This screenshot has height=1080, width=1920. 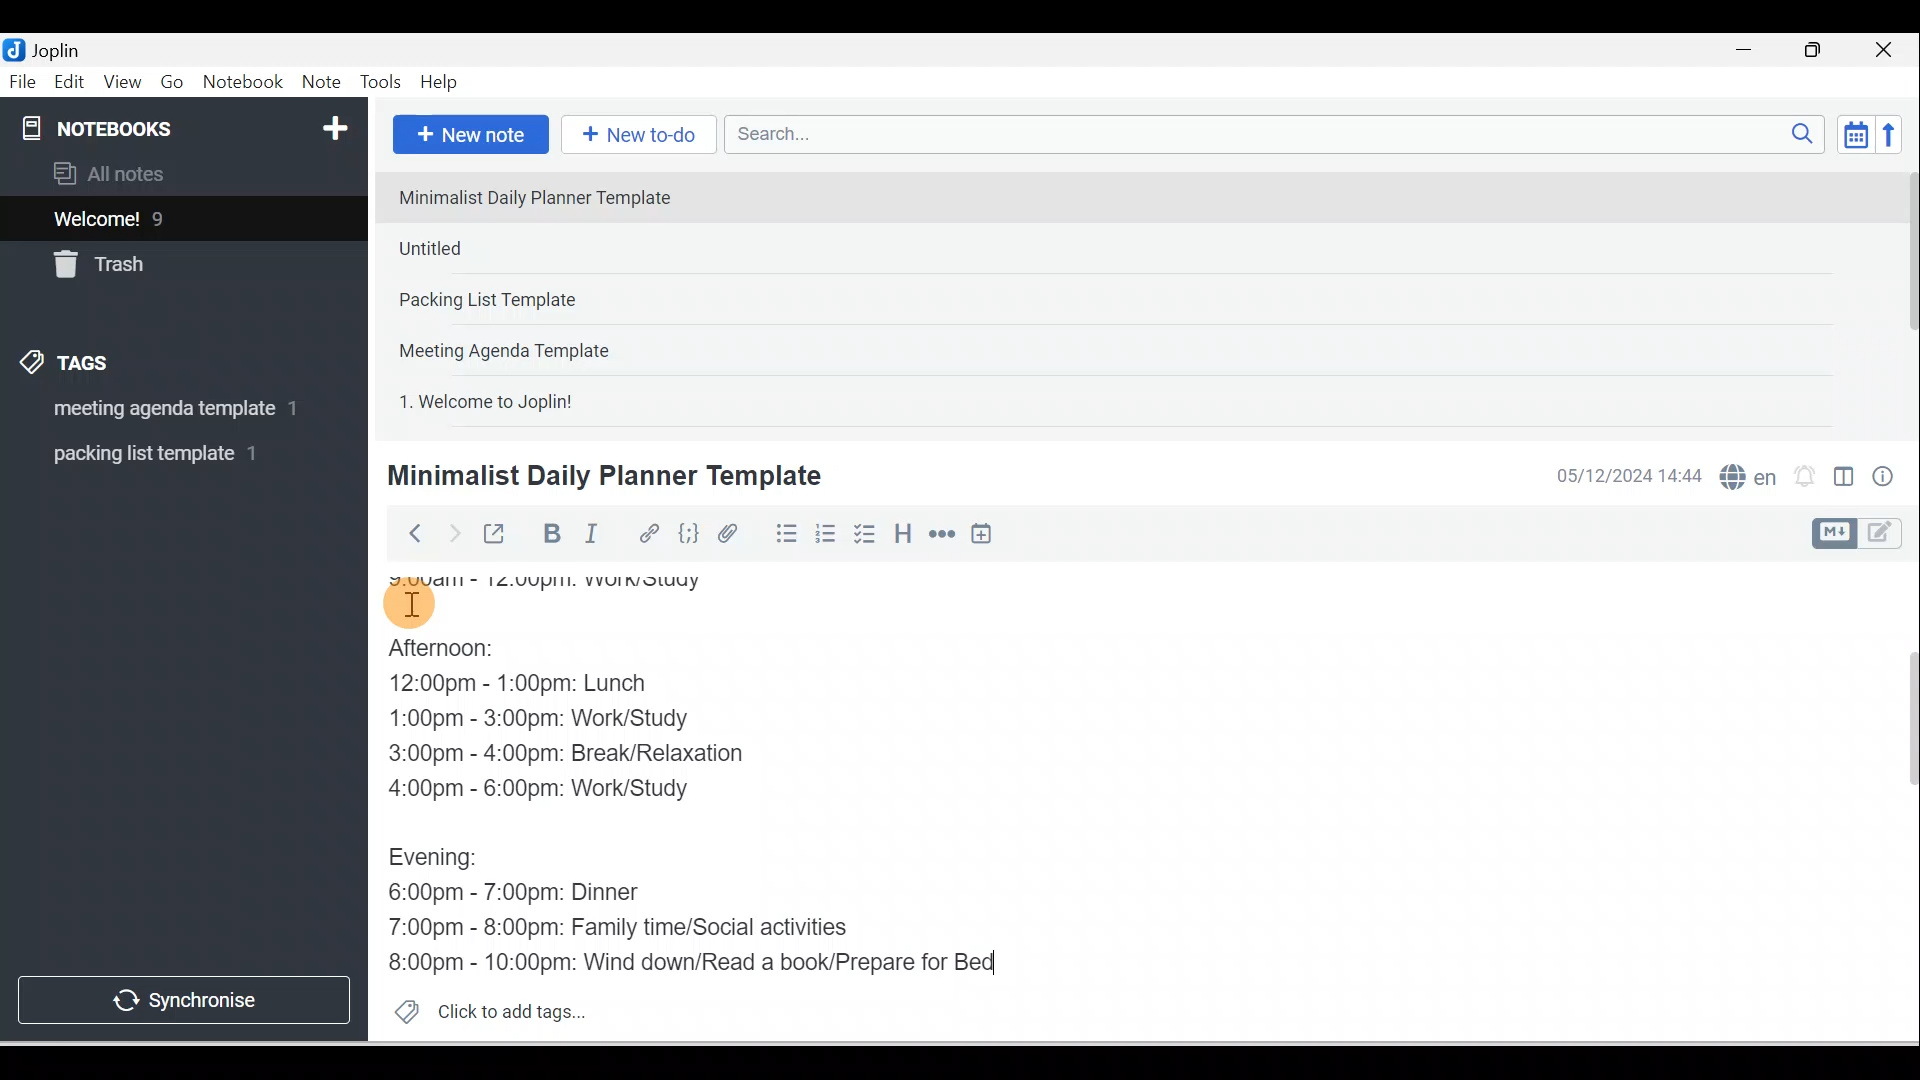 What do you see at coordinates (689, 535) in the screenshot?
I see `Code` at bounding box center [689, 535].